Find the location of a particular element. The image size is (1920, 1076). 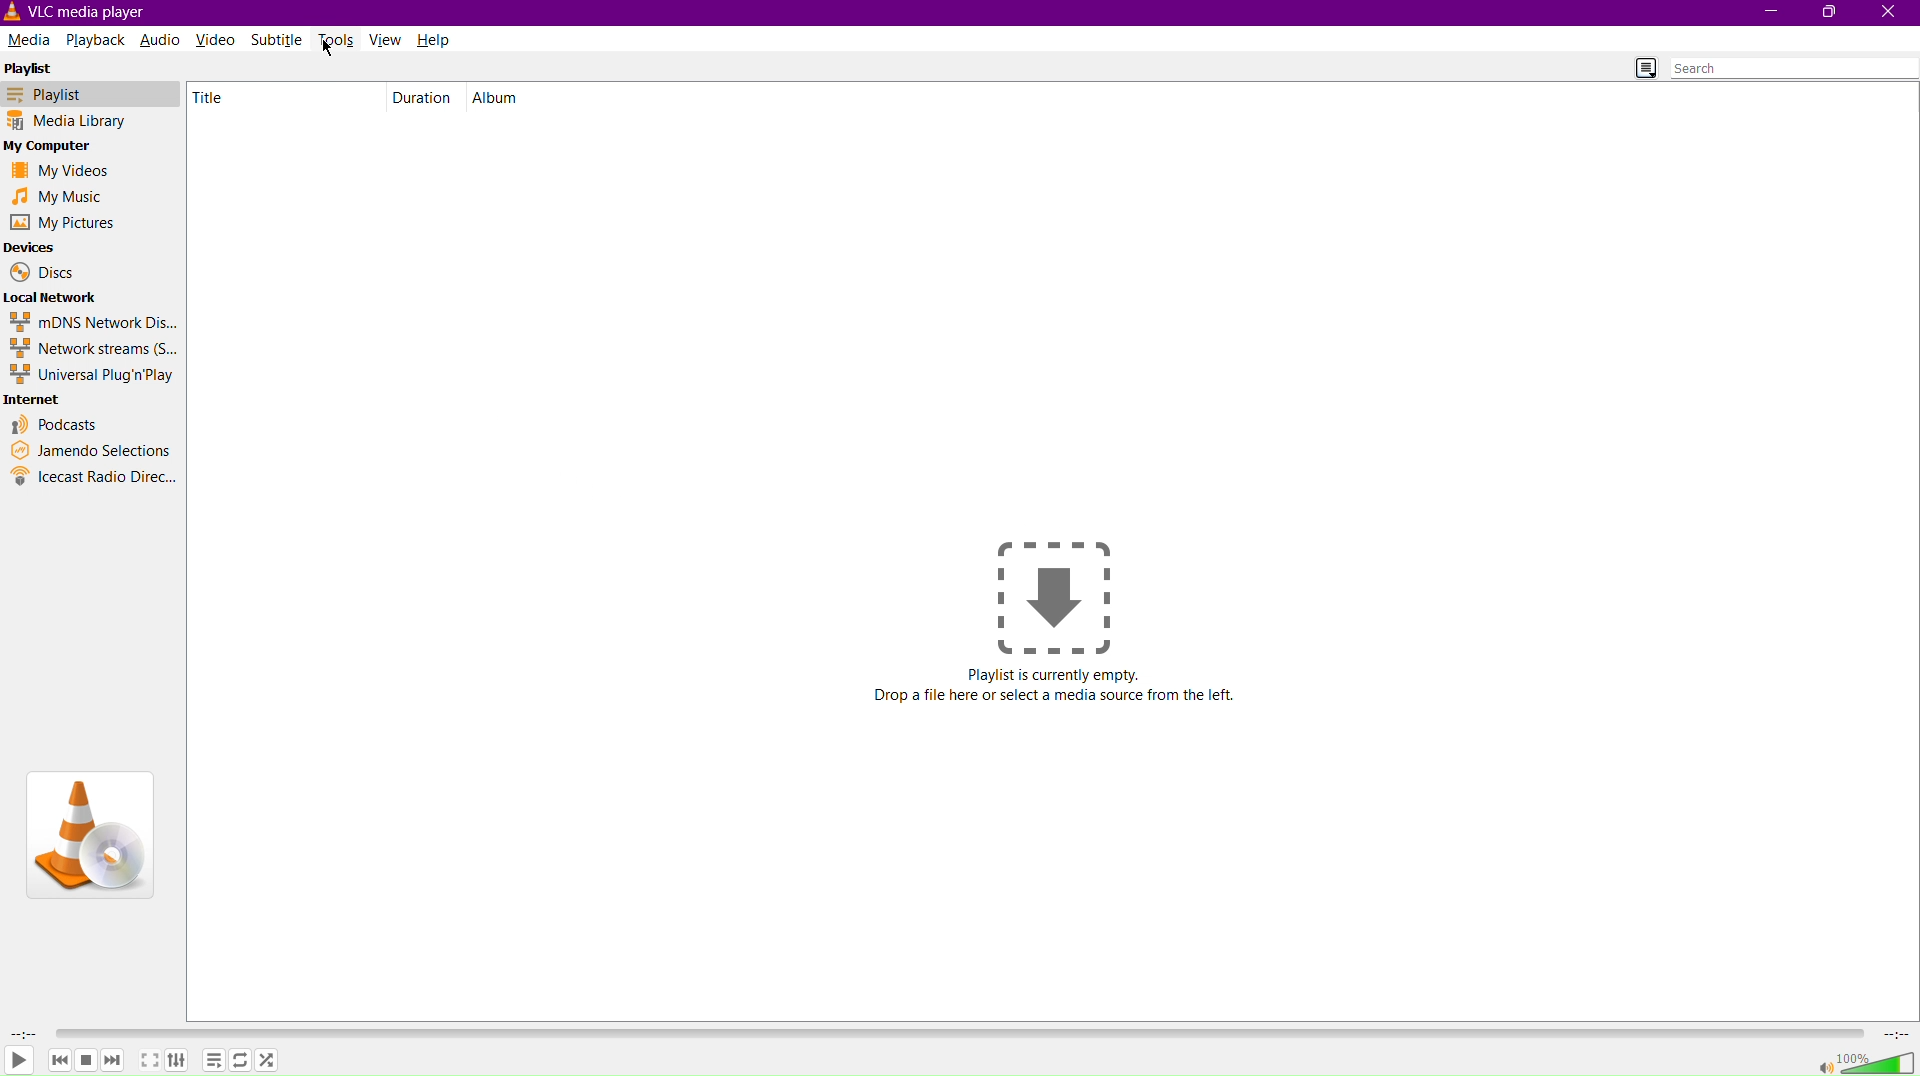

Cursor is located at coordinates (327, 49).